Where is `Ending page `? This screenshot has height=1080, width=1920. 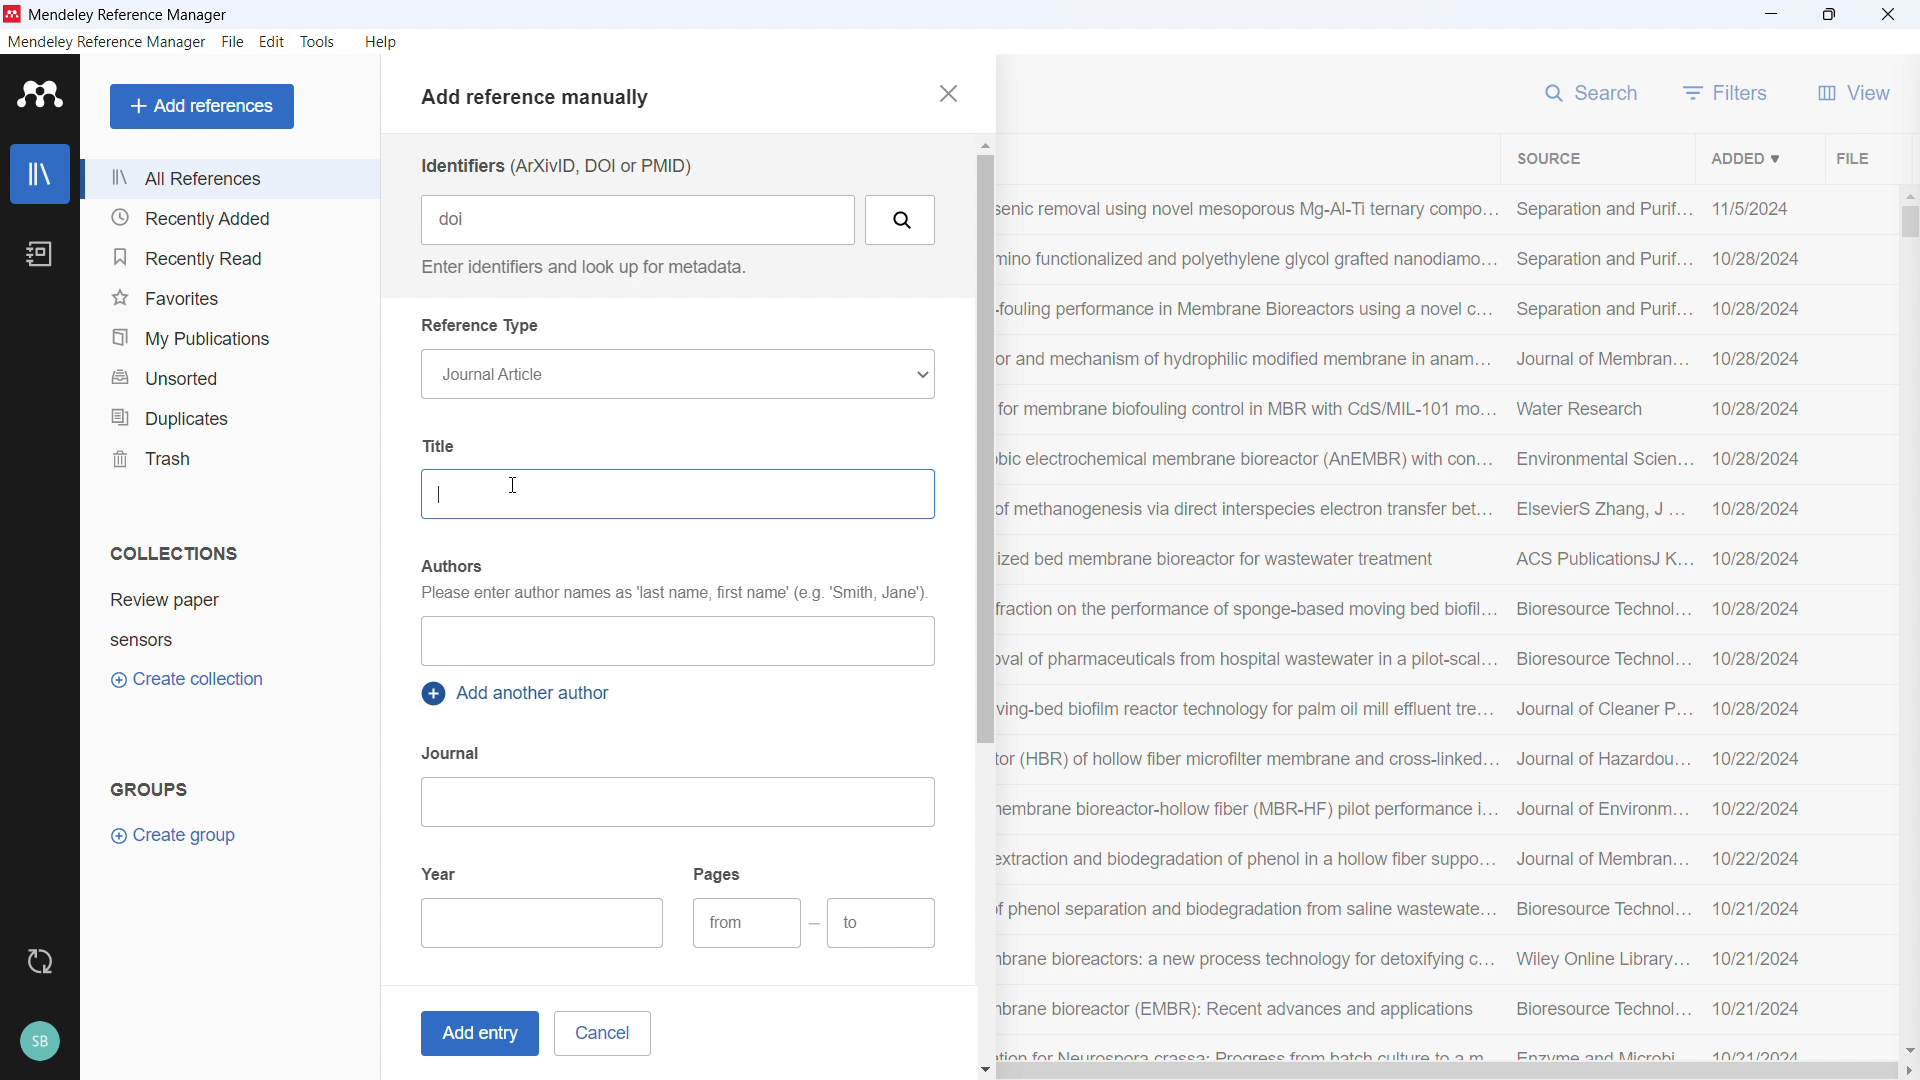
Ending page  is located at coordinates (882, 924).